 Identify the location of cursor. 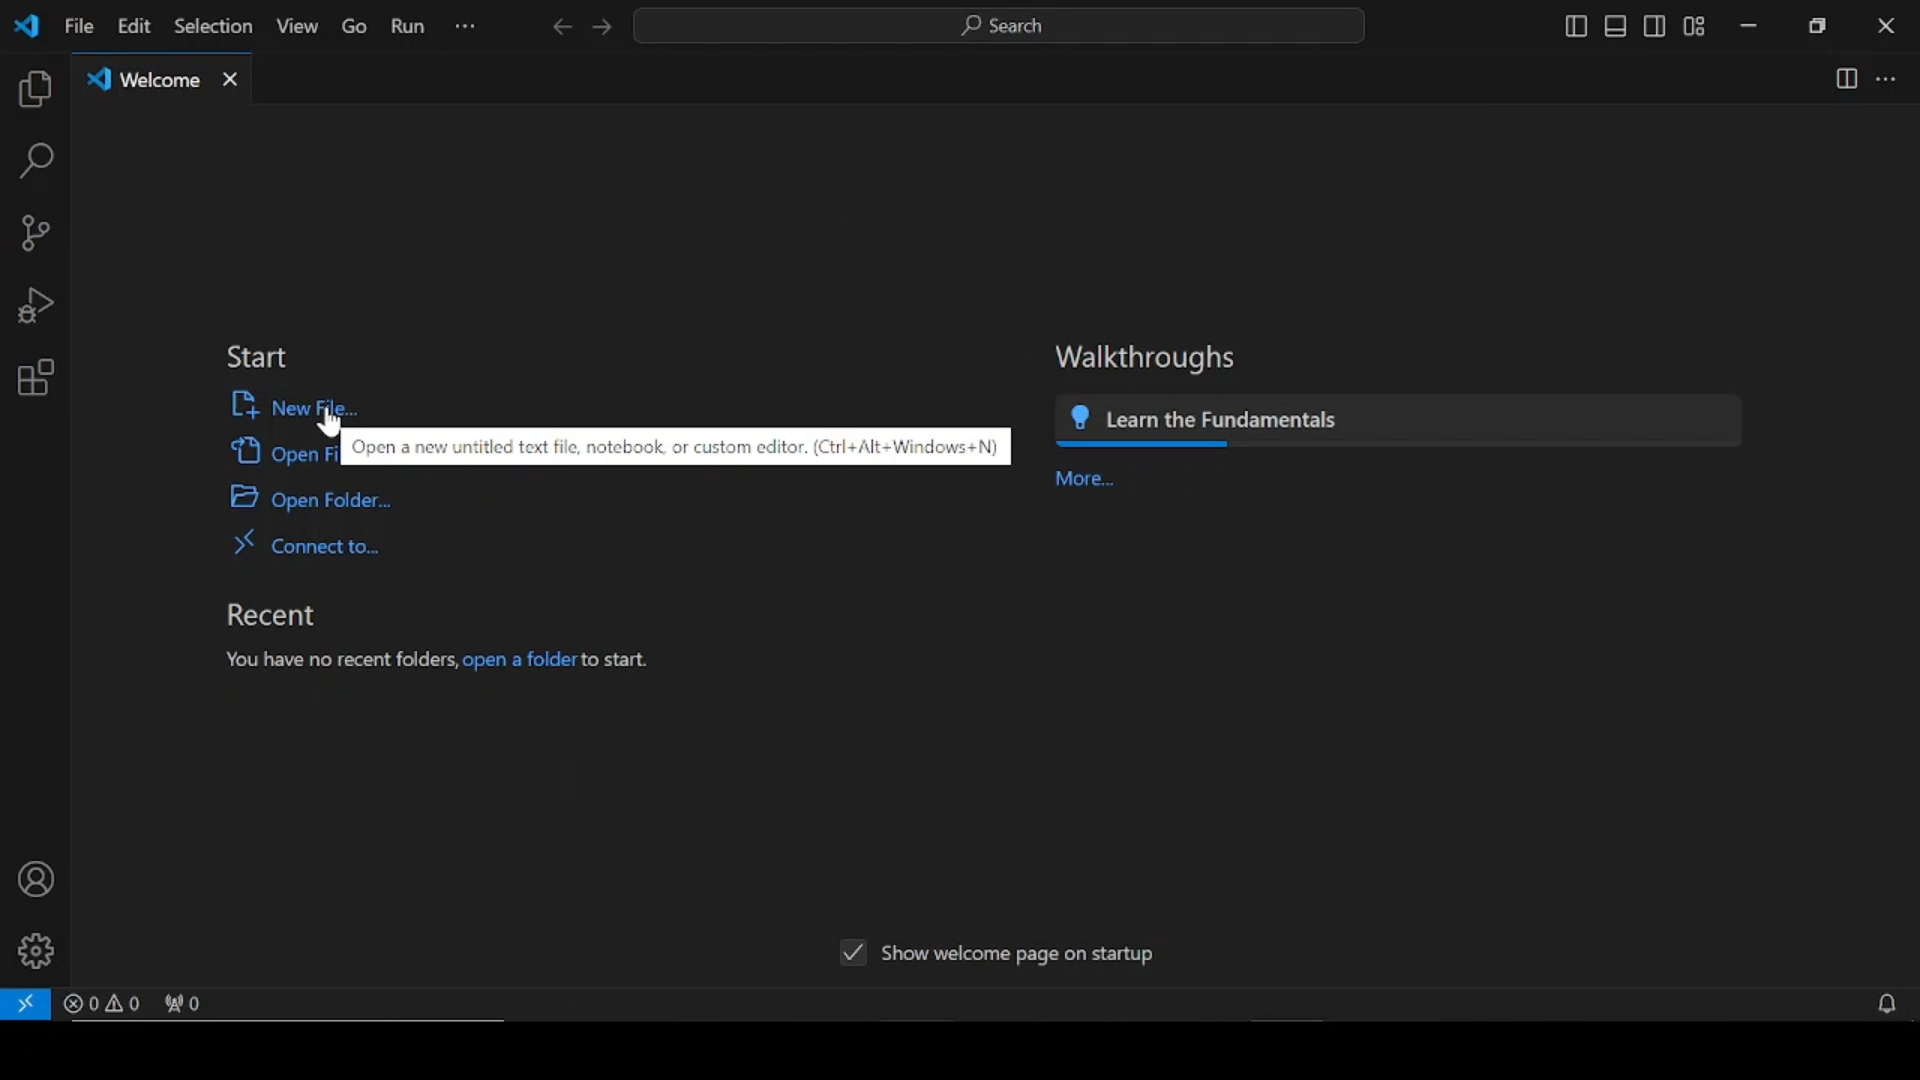
(334, 422).